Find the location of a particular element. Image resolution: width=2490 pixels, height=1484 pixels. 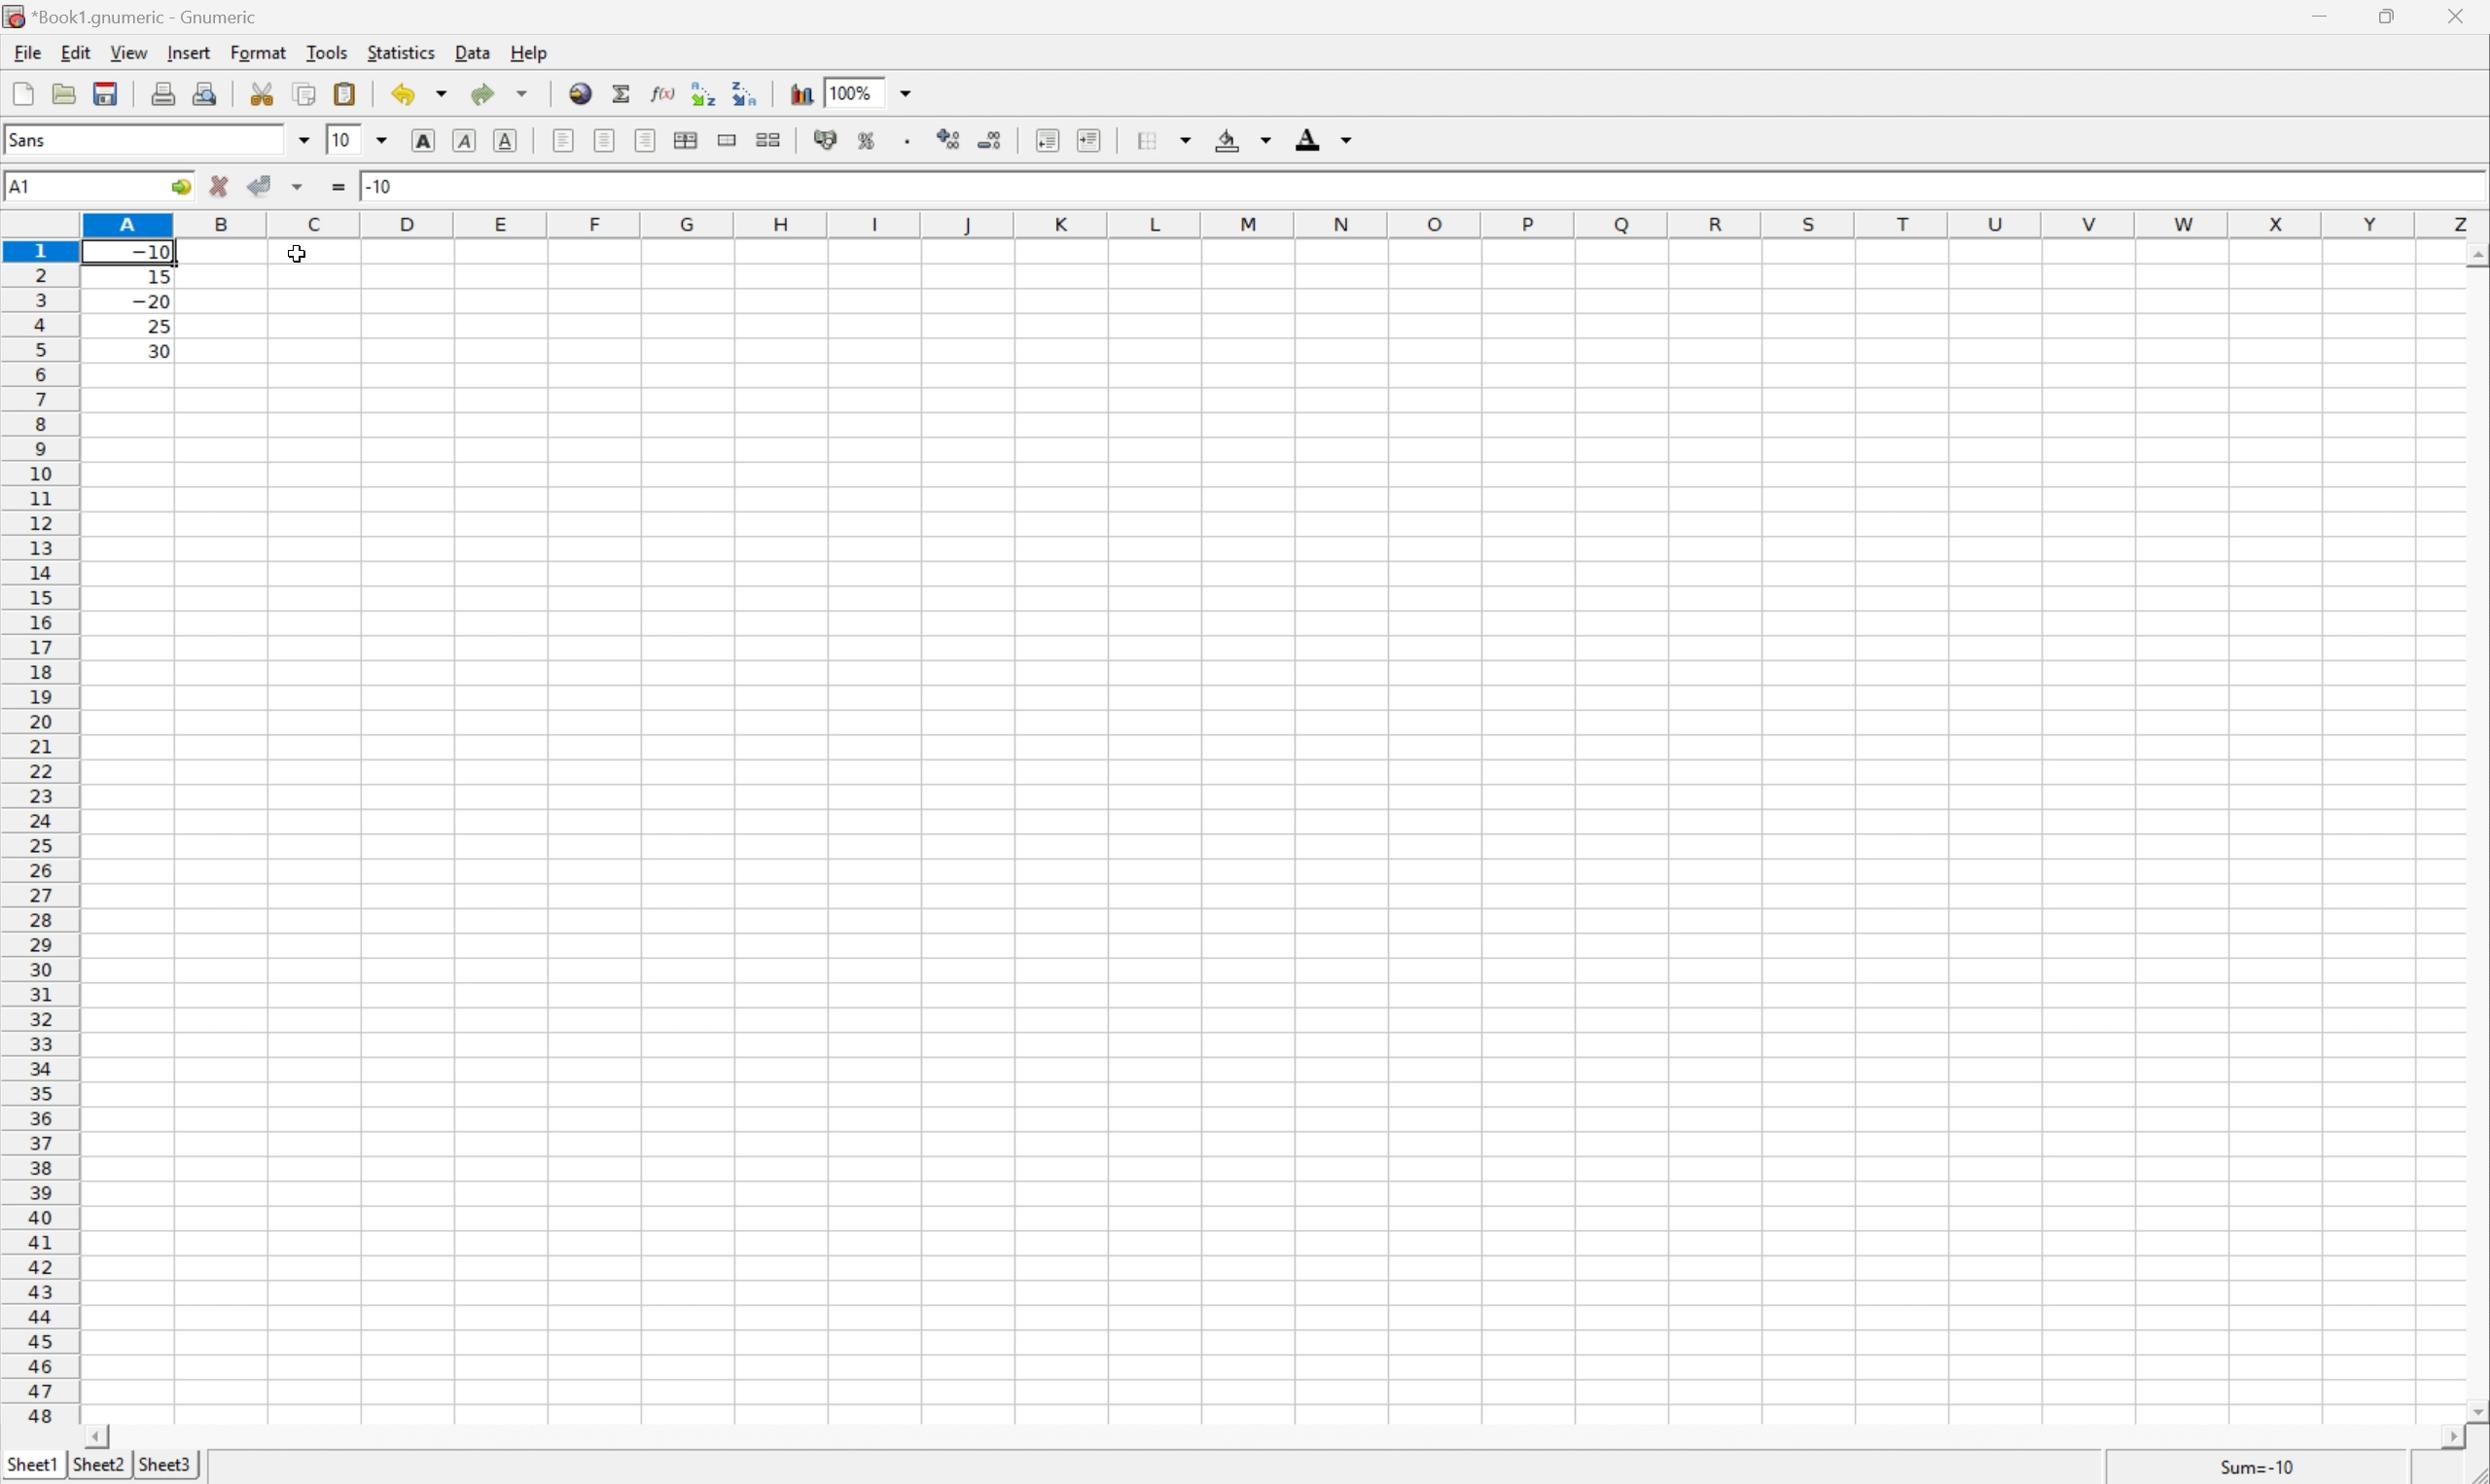

Enter formula is located at coordinates (343, 189).